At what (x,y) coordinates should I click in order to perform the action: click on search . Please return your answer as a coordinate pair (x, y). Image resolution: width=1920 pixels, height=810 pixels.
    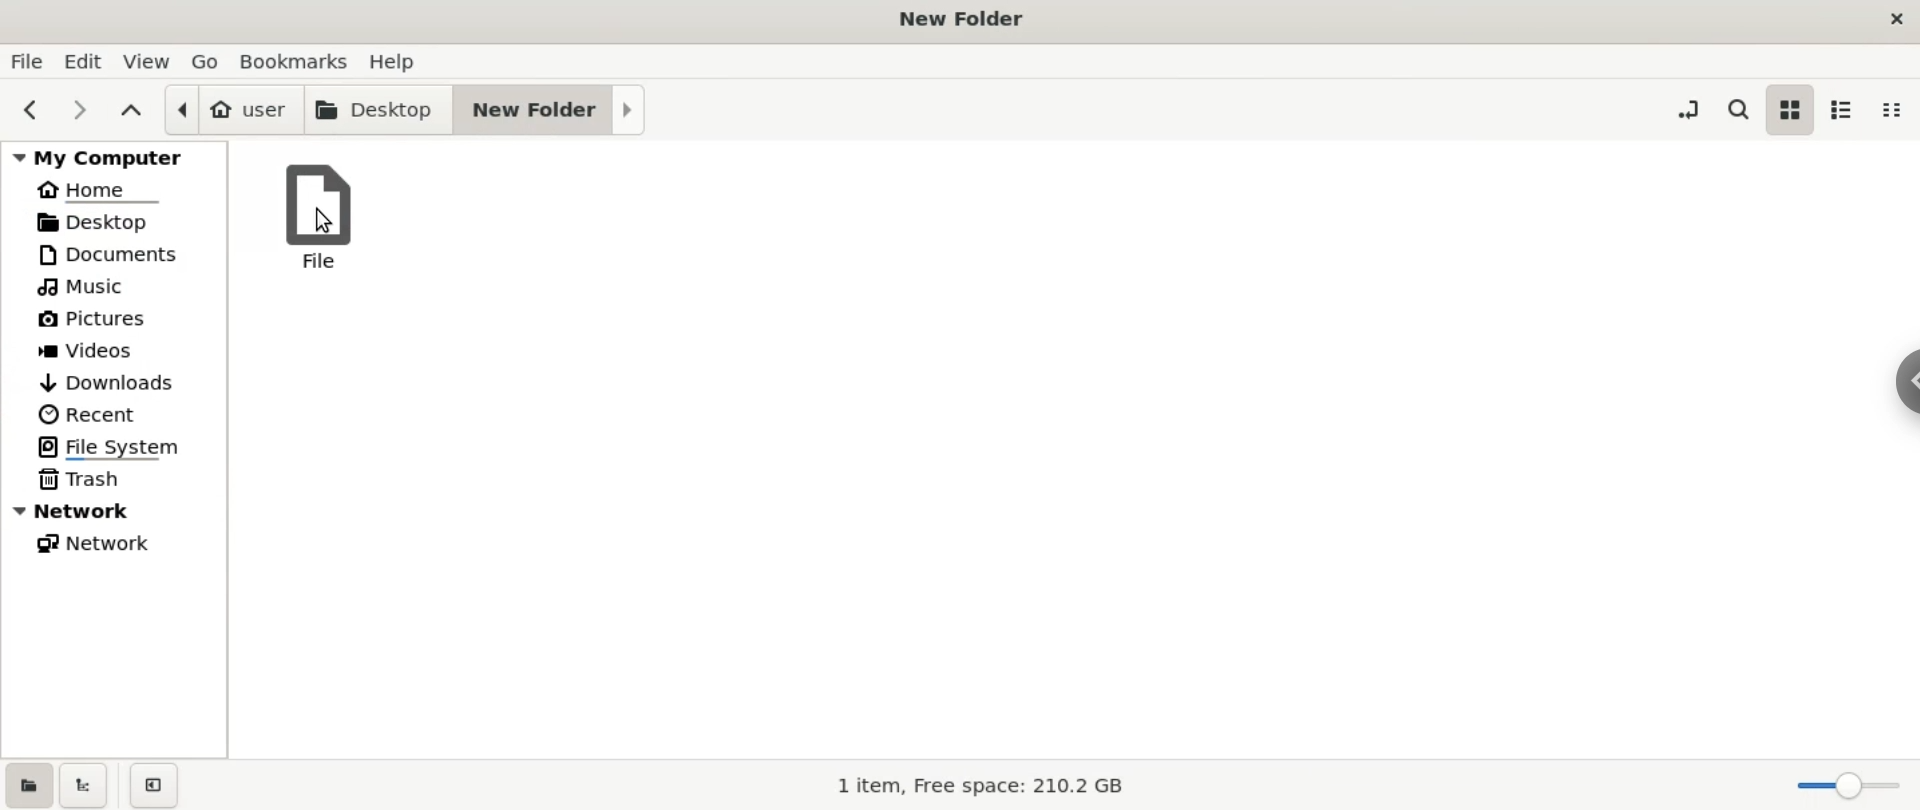
    Looking at the image, I should click on (1737, 109).